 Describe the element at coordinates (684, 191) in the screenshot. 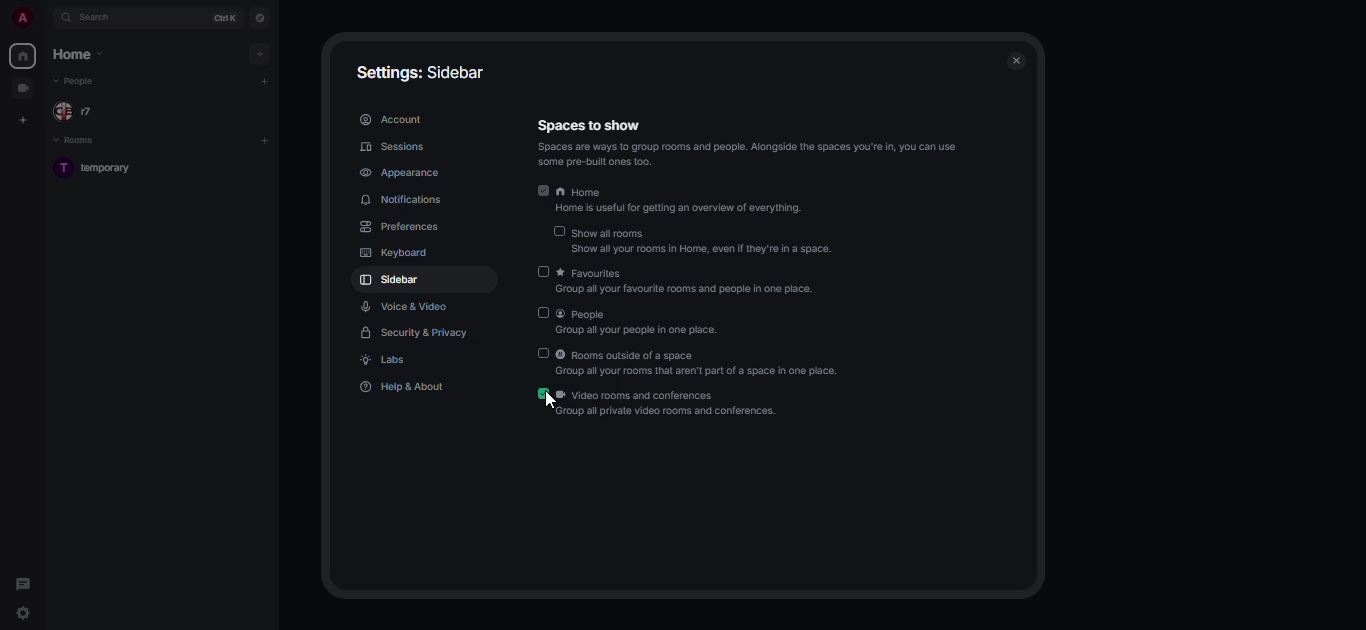

I see `home` at that location.